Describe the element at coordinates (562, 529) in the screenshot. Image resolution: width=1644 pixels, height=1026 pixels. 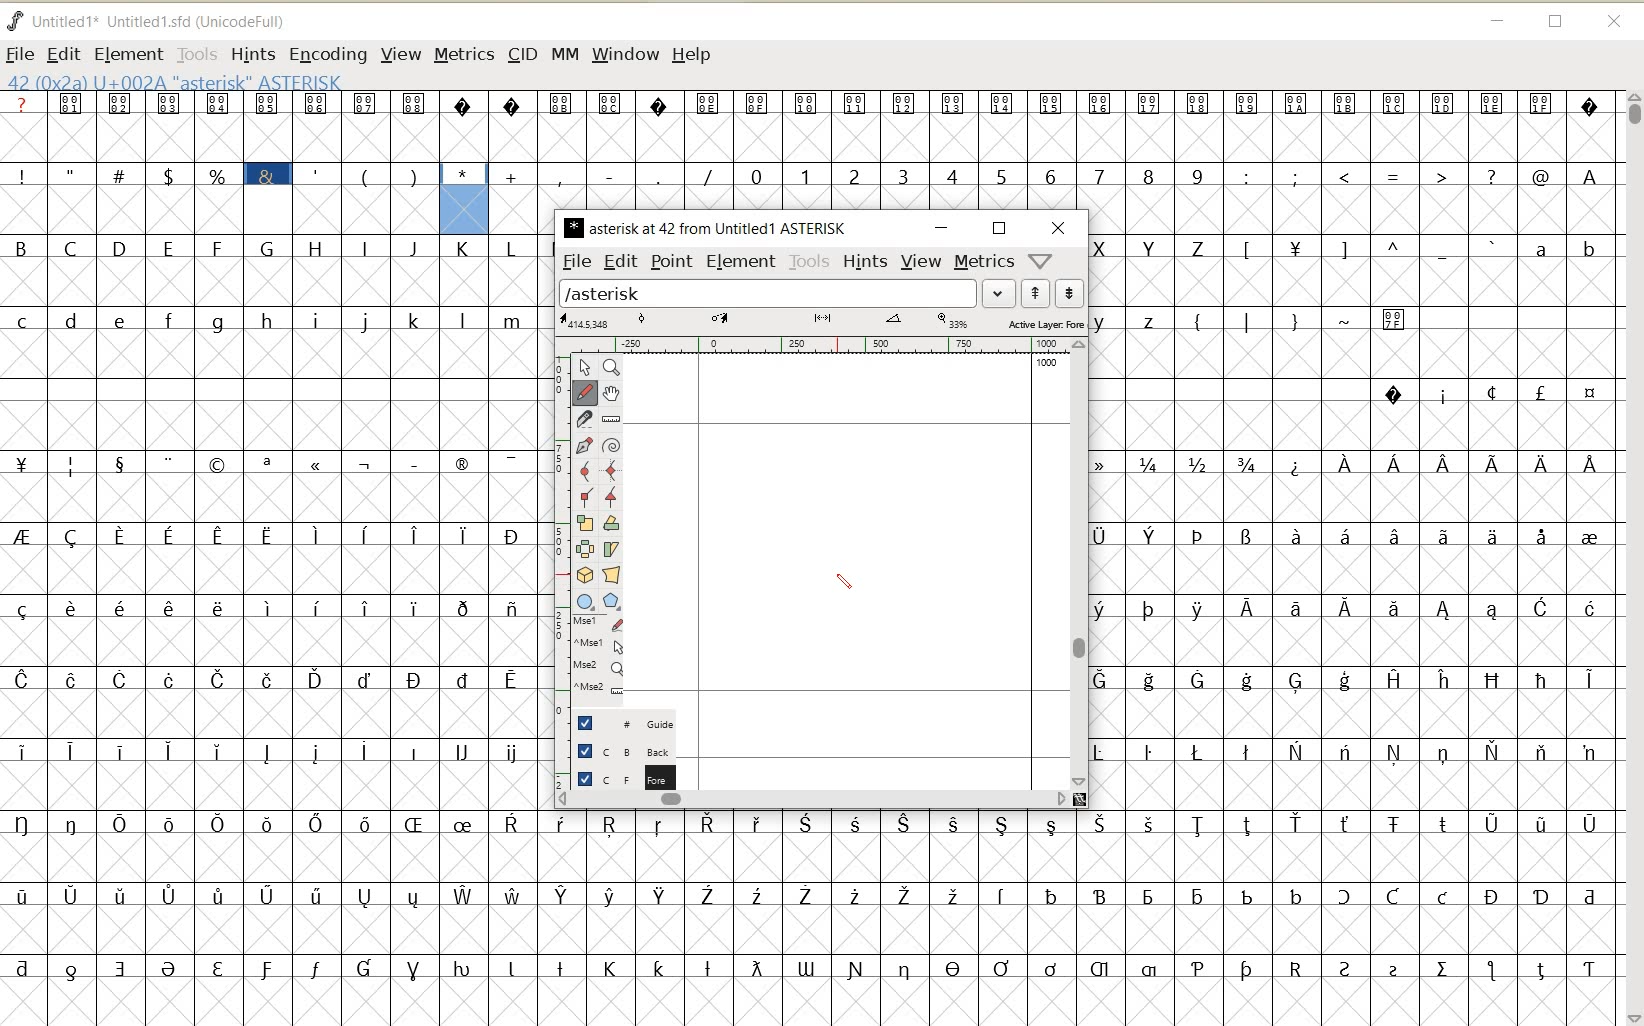
I see `SCALE` at that location.